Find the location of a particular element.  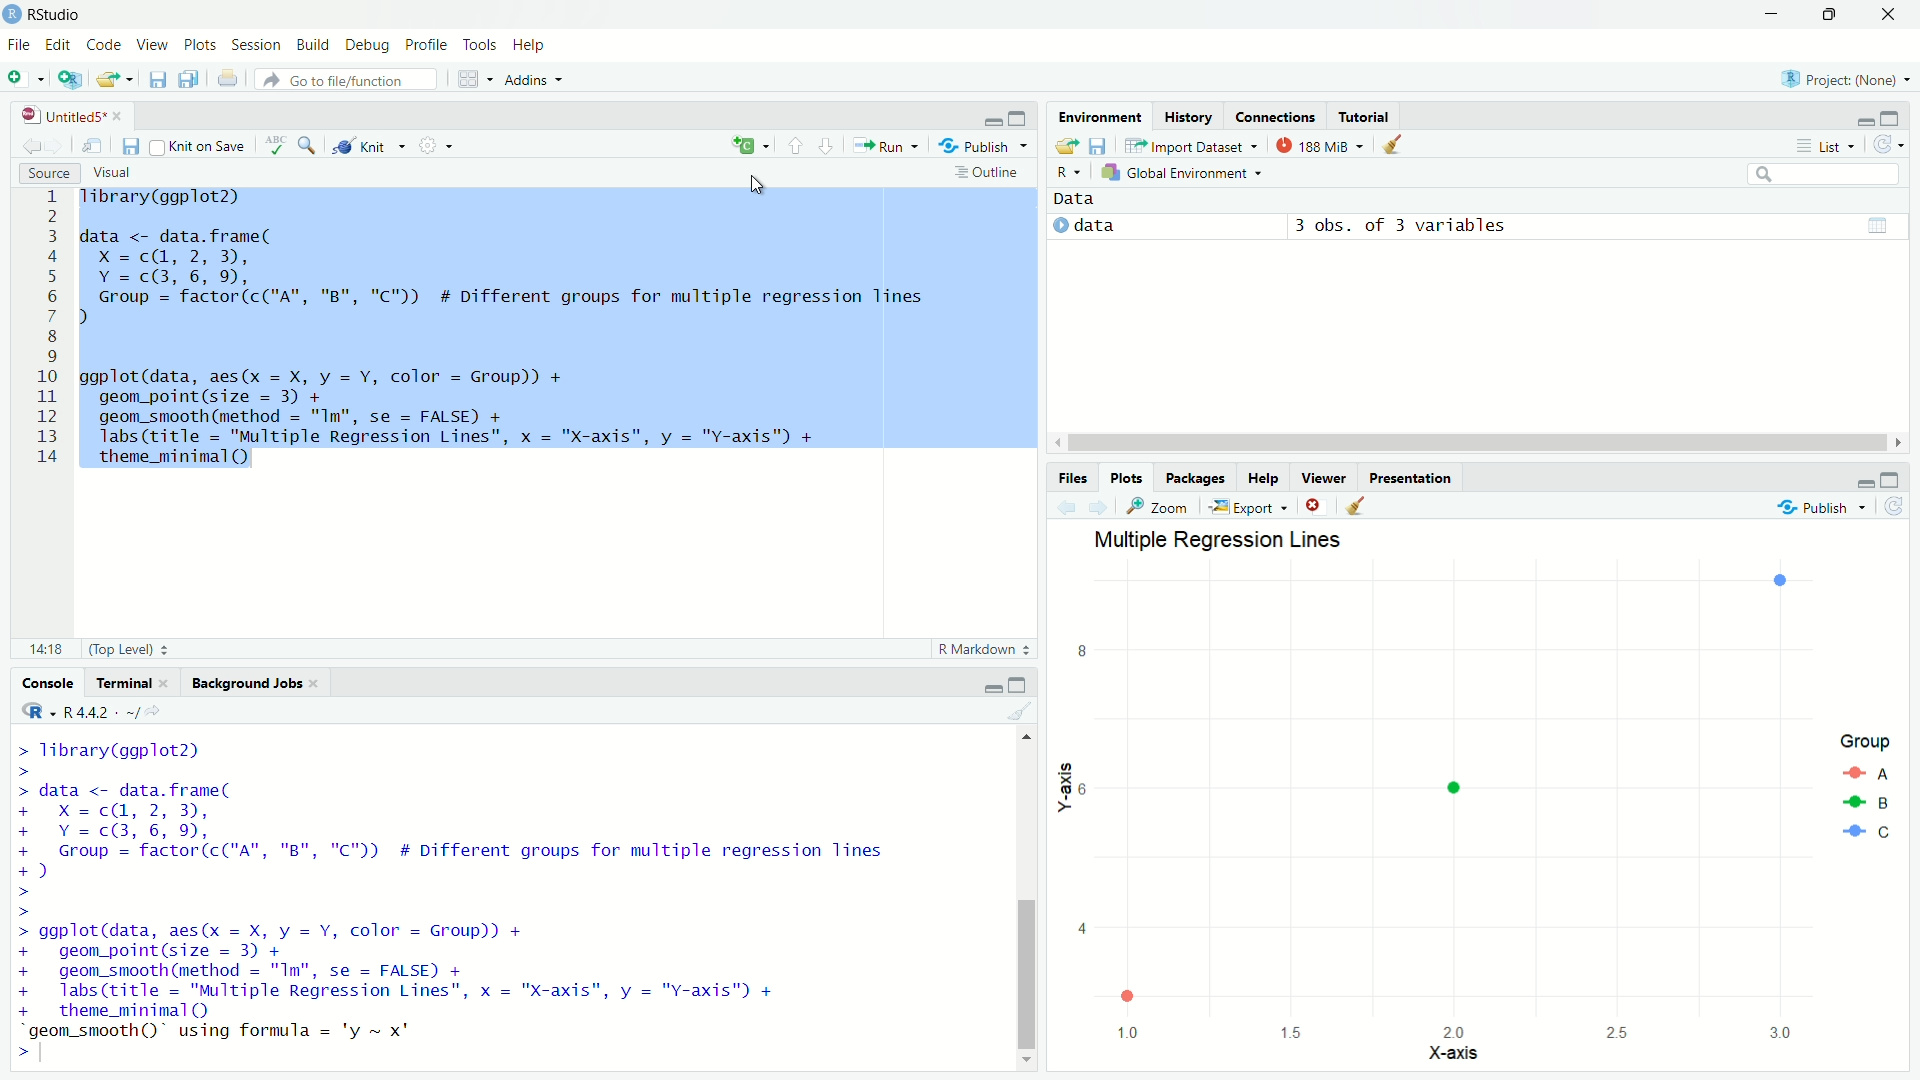

+ R4.4.2 is located at coordinates (86, 711).